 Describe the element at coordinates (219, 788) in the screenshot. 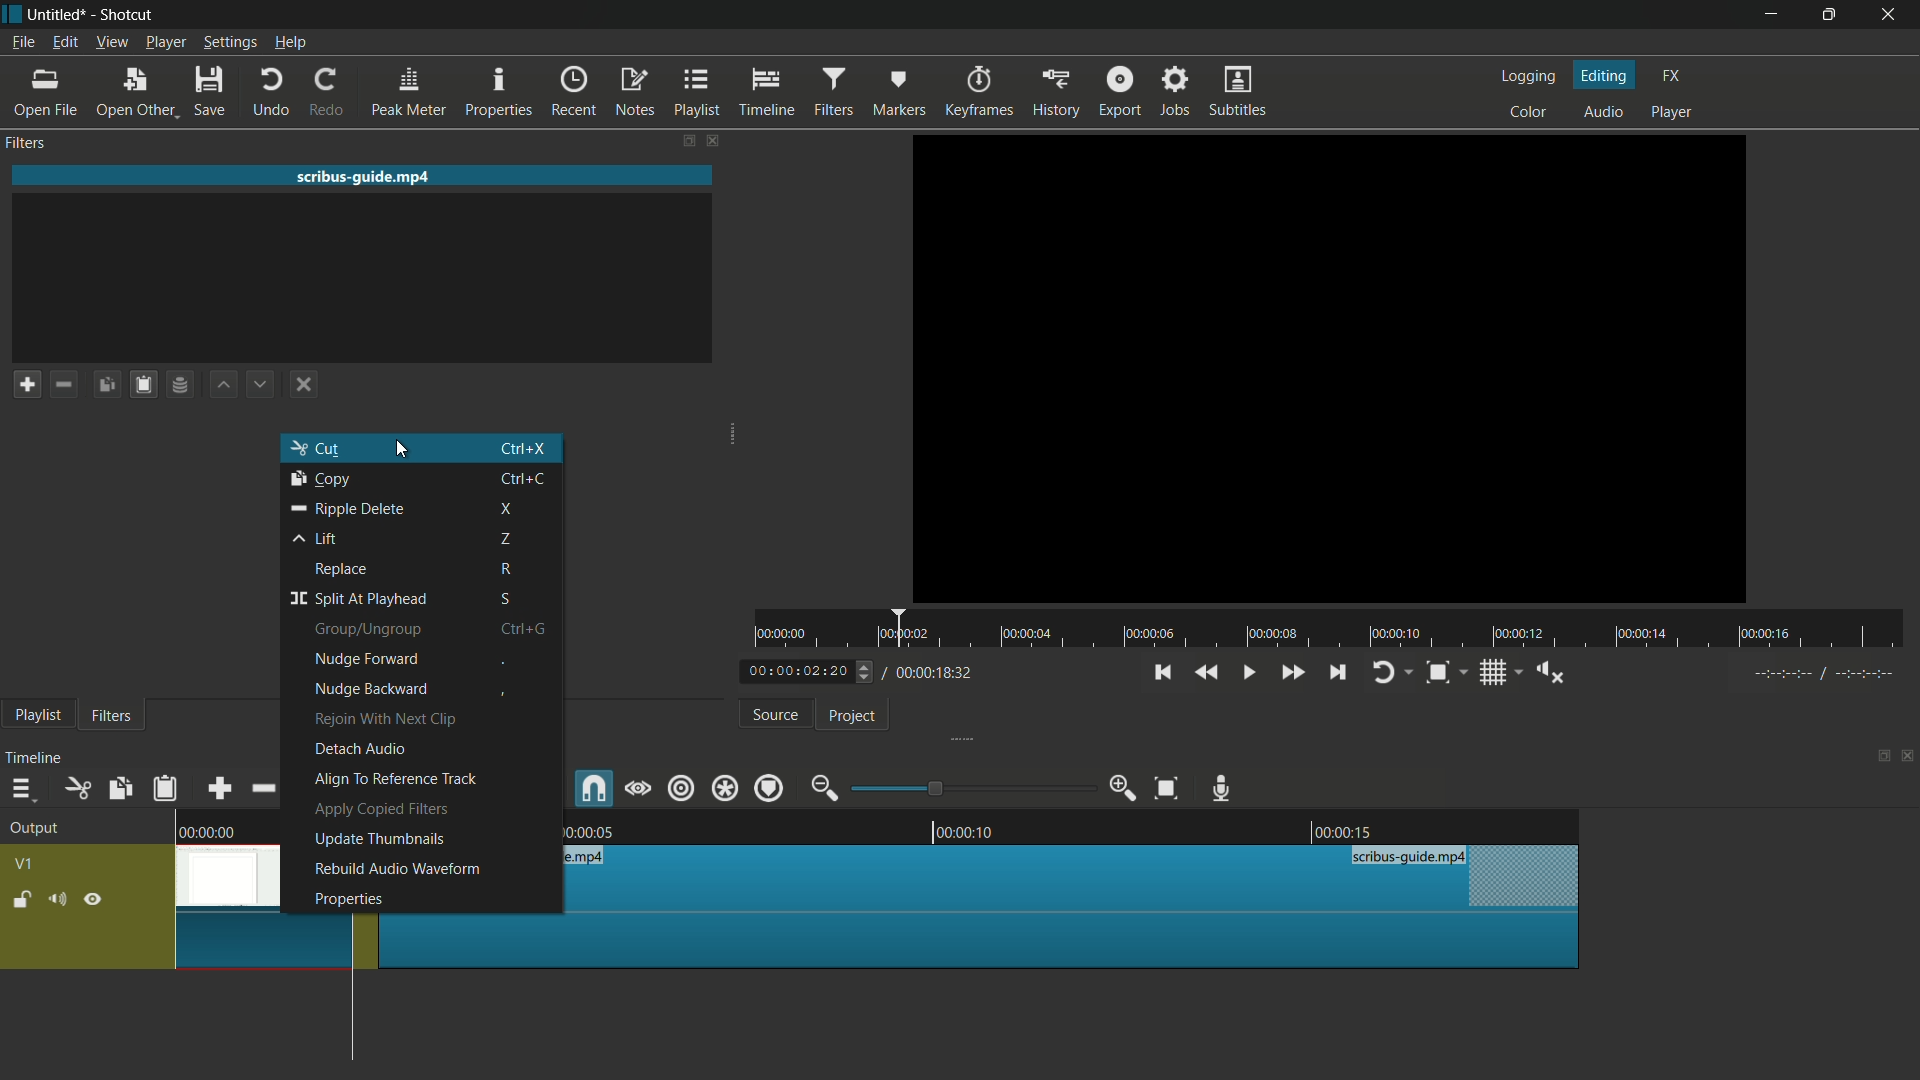

I see `append` at that location.